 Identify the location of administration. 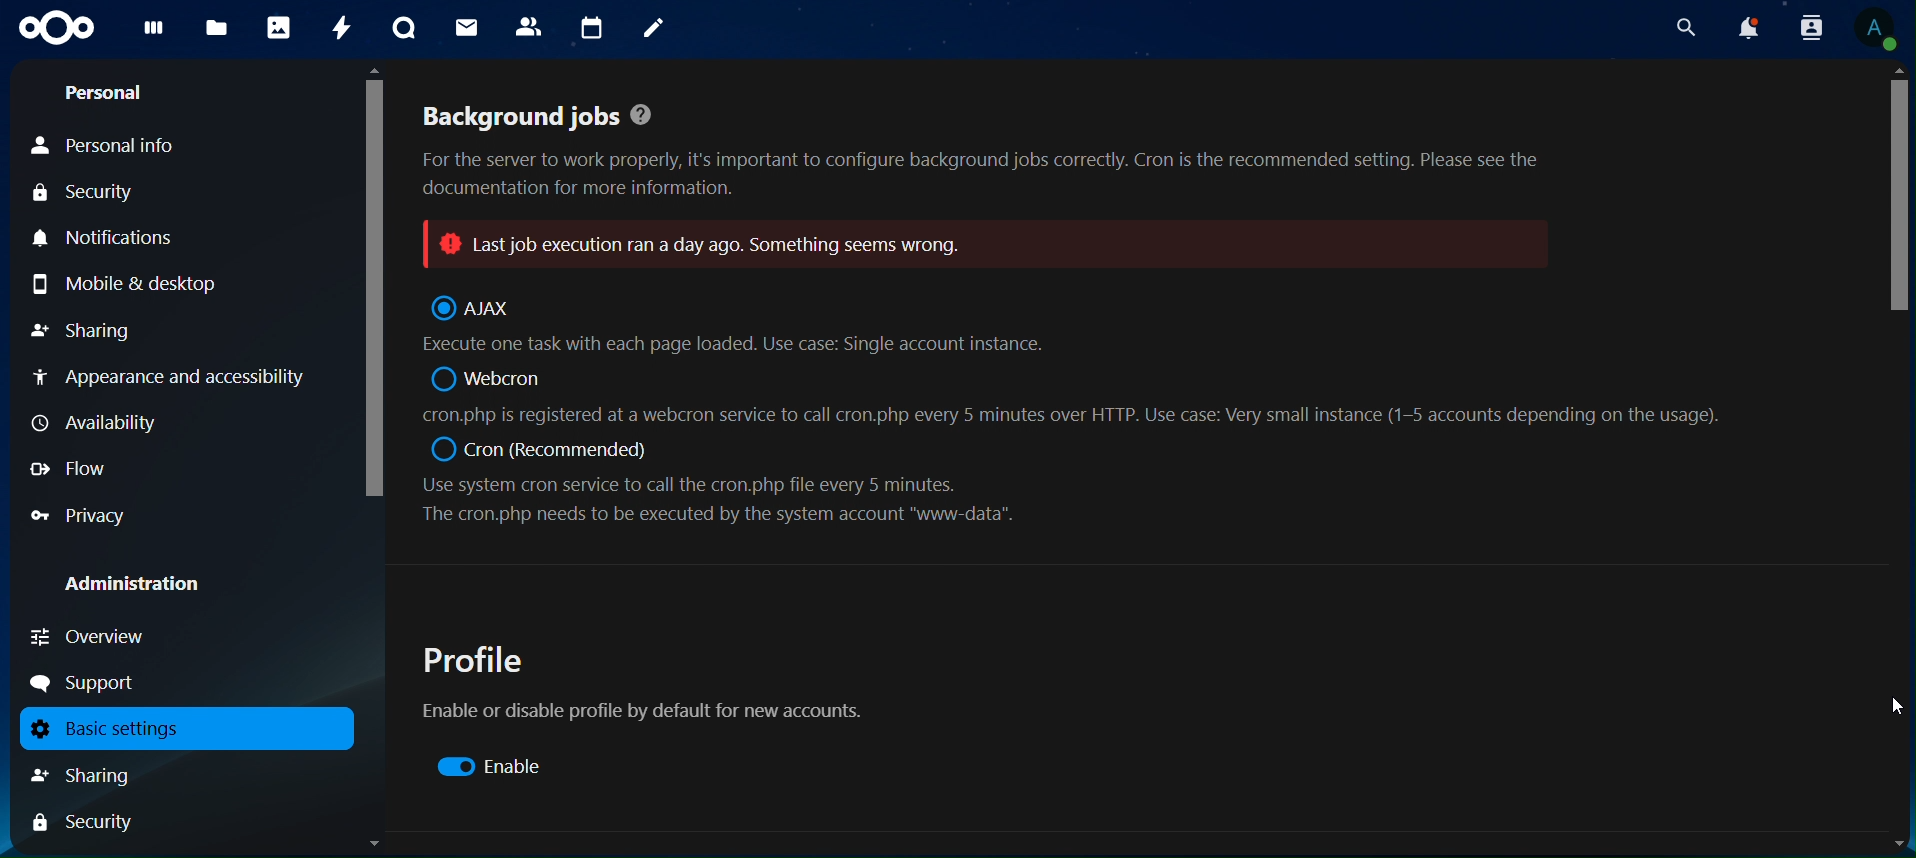
(147, 586).